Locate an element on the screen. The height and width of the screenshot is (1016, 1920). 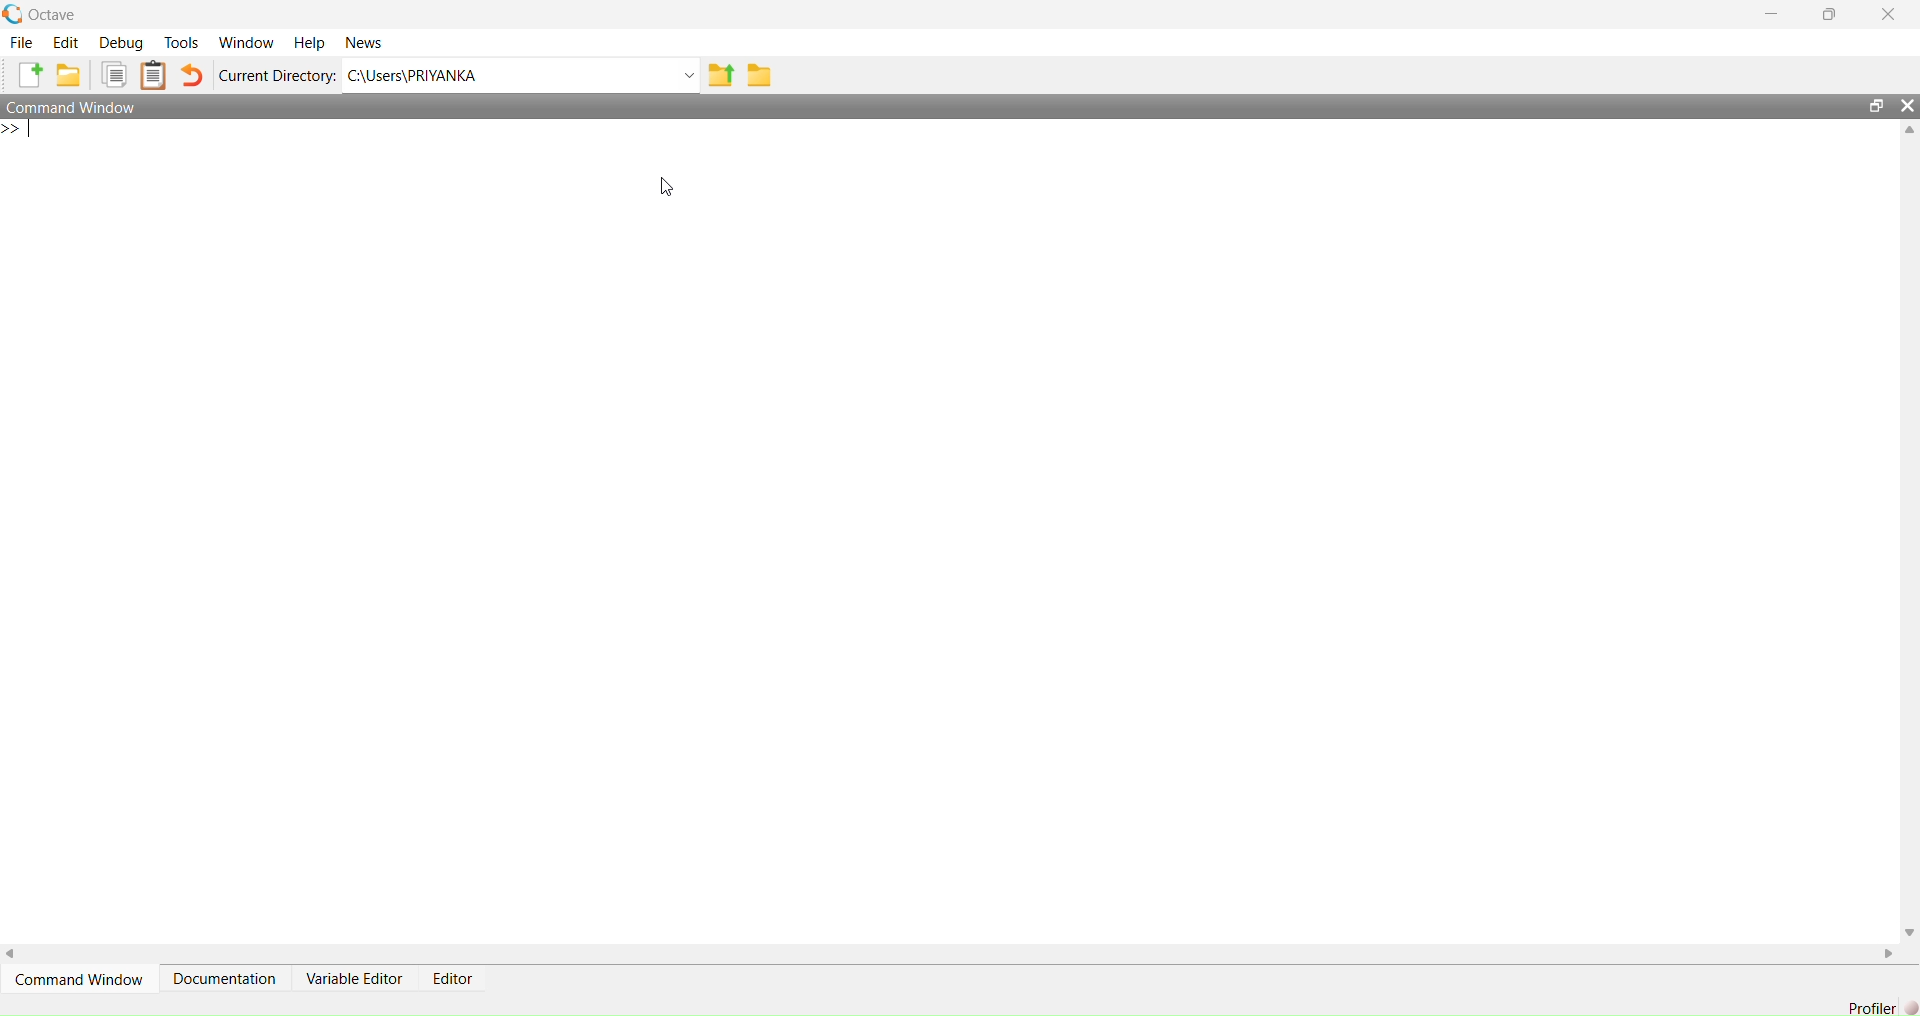
Minimize is located at coordinates (1768, 14).